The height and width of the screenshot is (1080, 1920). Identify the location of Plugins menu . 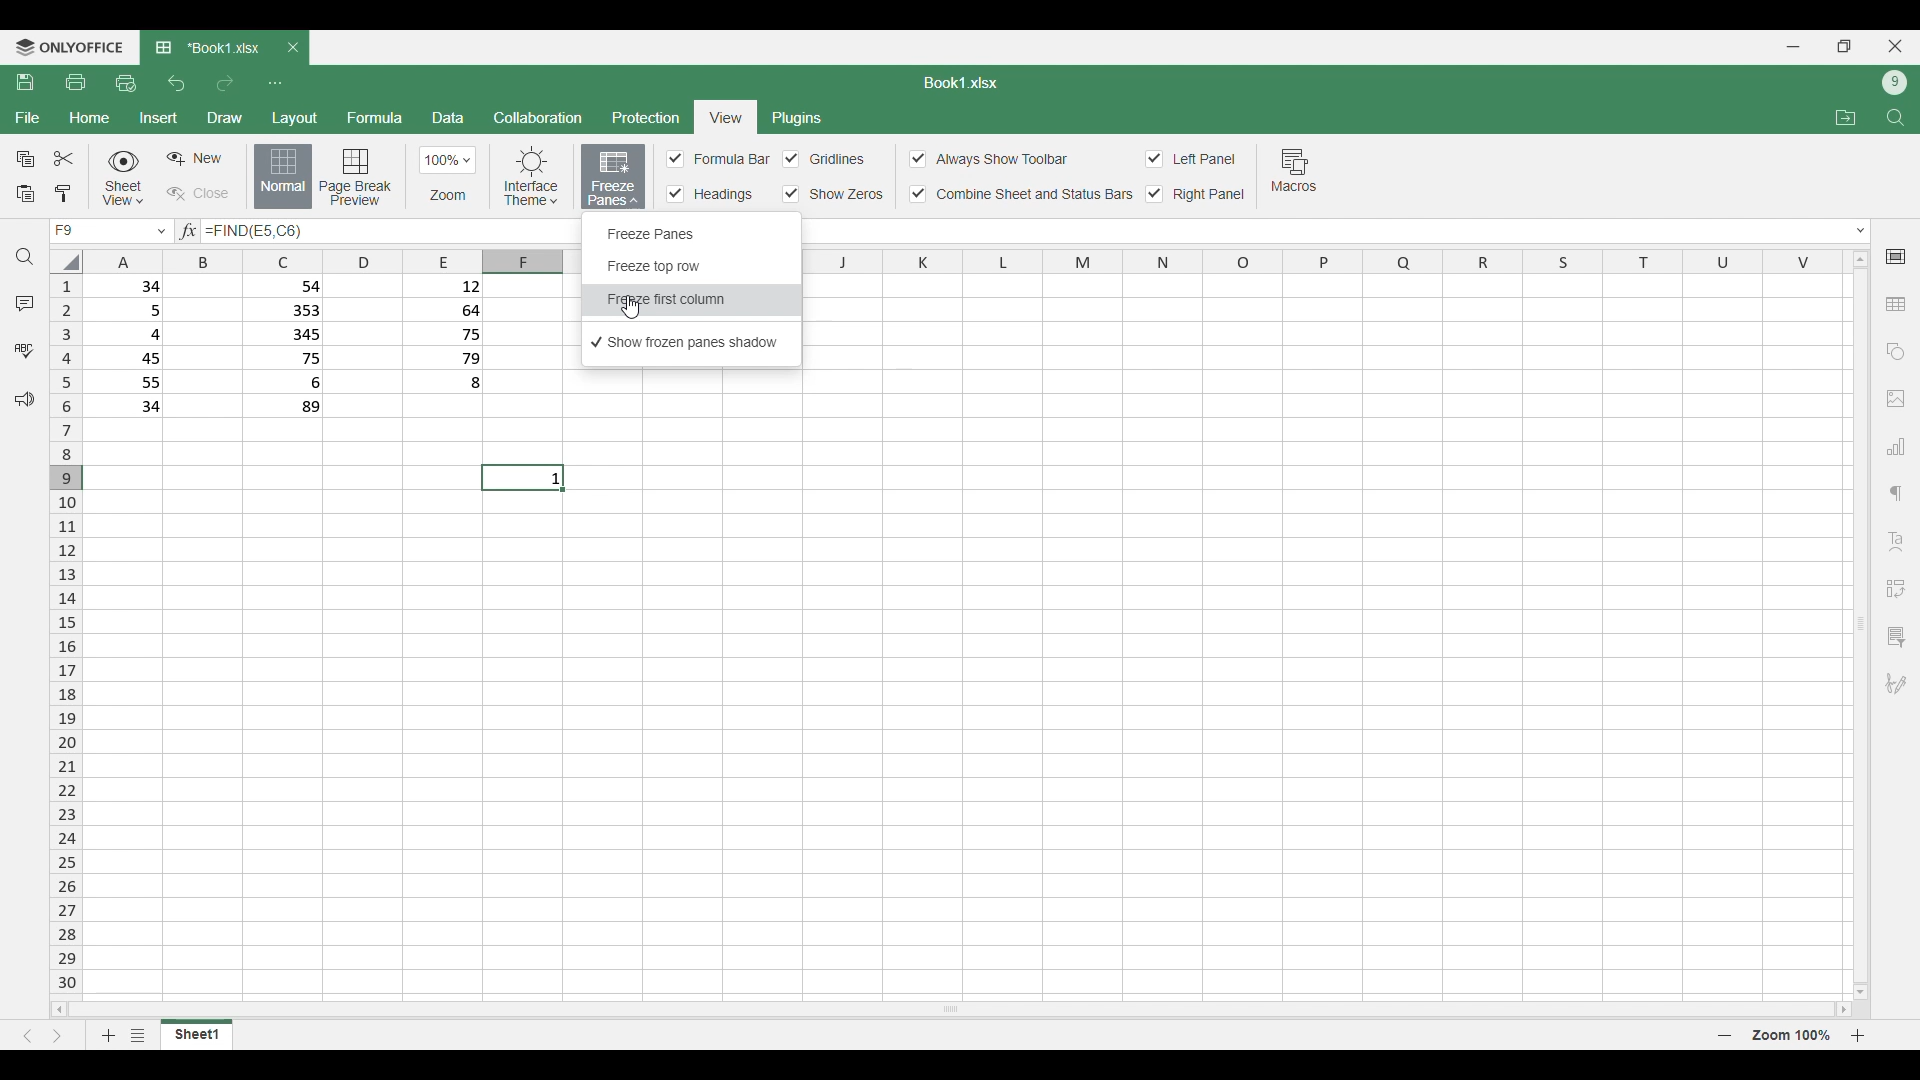
(796, 118).